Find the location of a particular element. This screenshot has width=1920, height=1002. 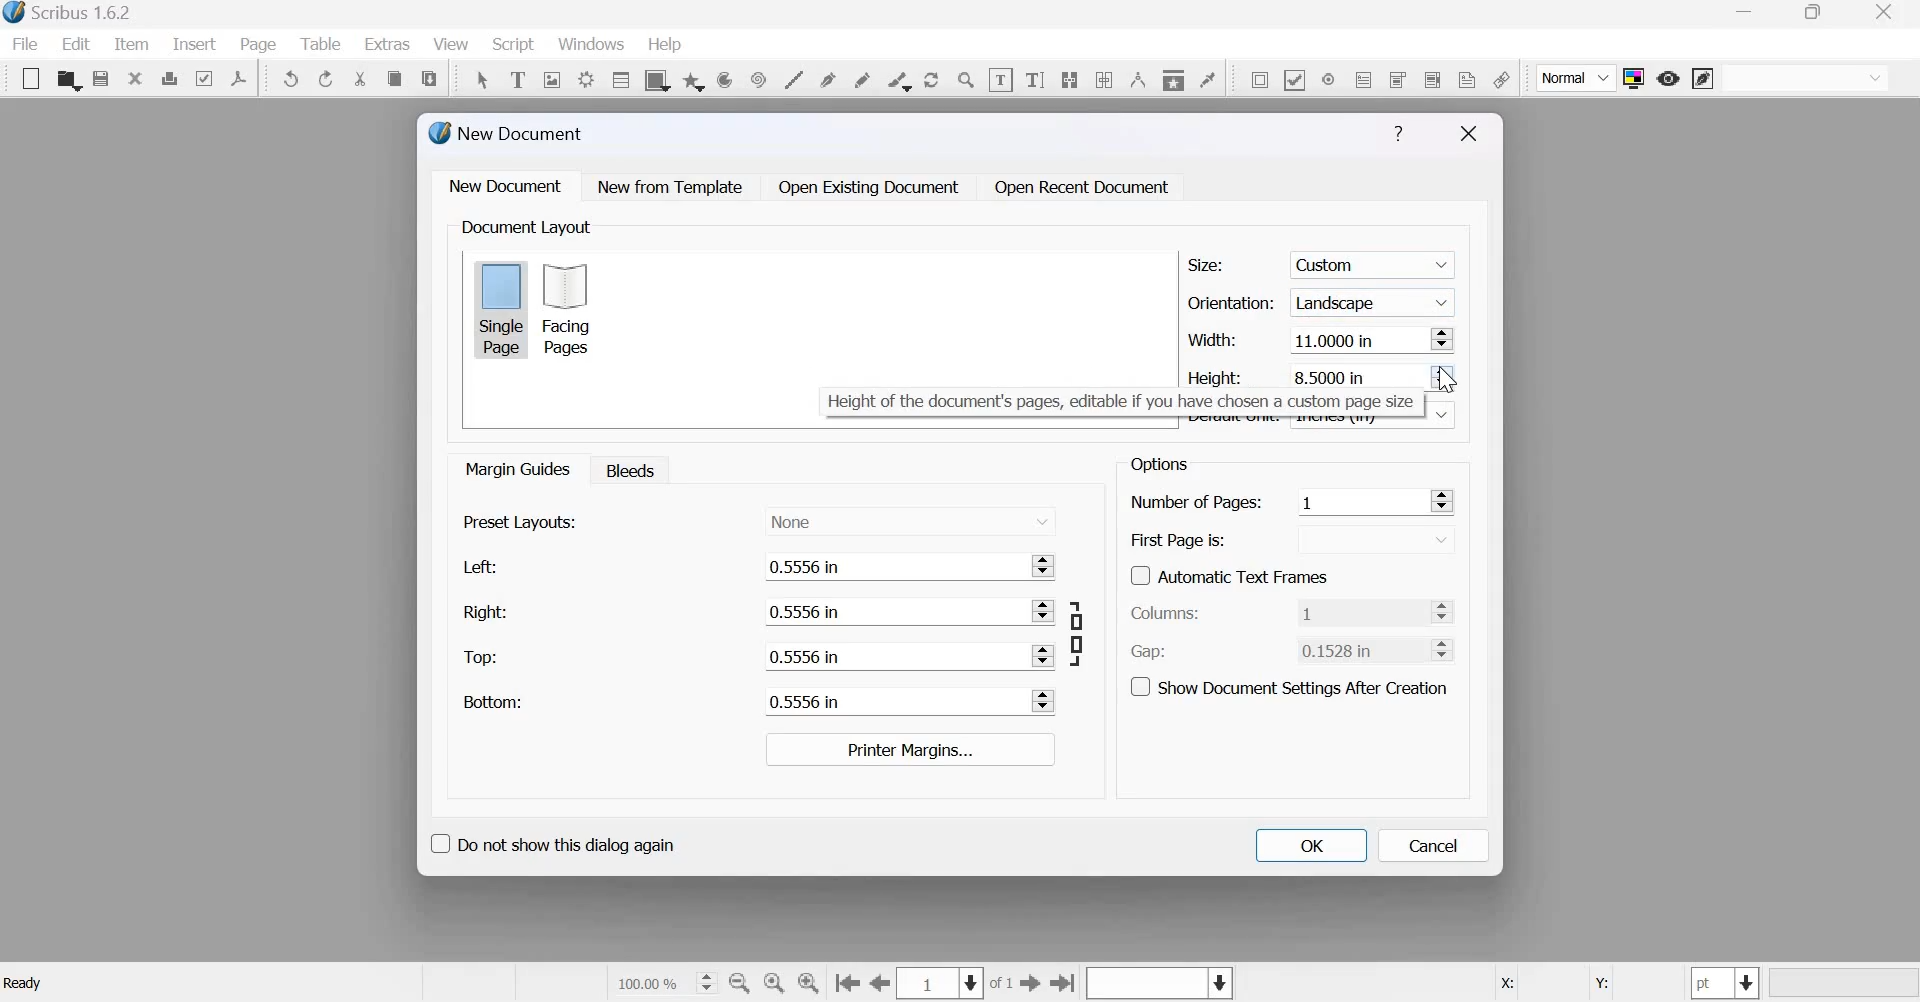

zoom out by the stepping values in tool preferences is located at coordinates (741, 983).